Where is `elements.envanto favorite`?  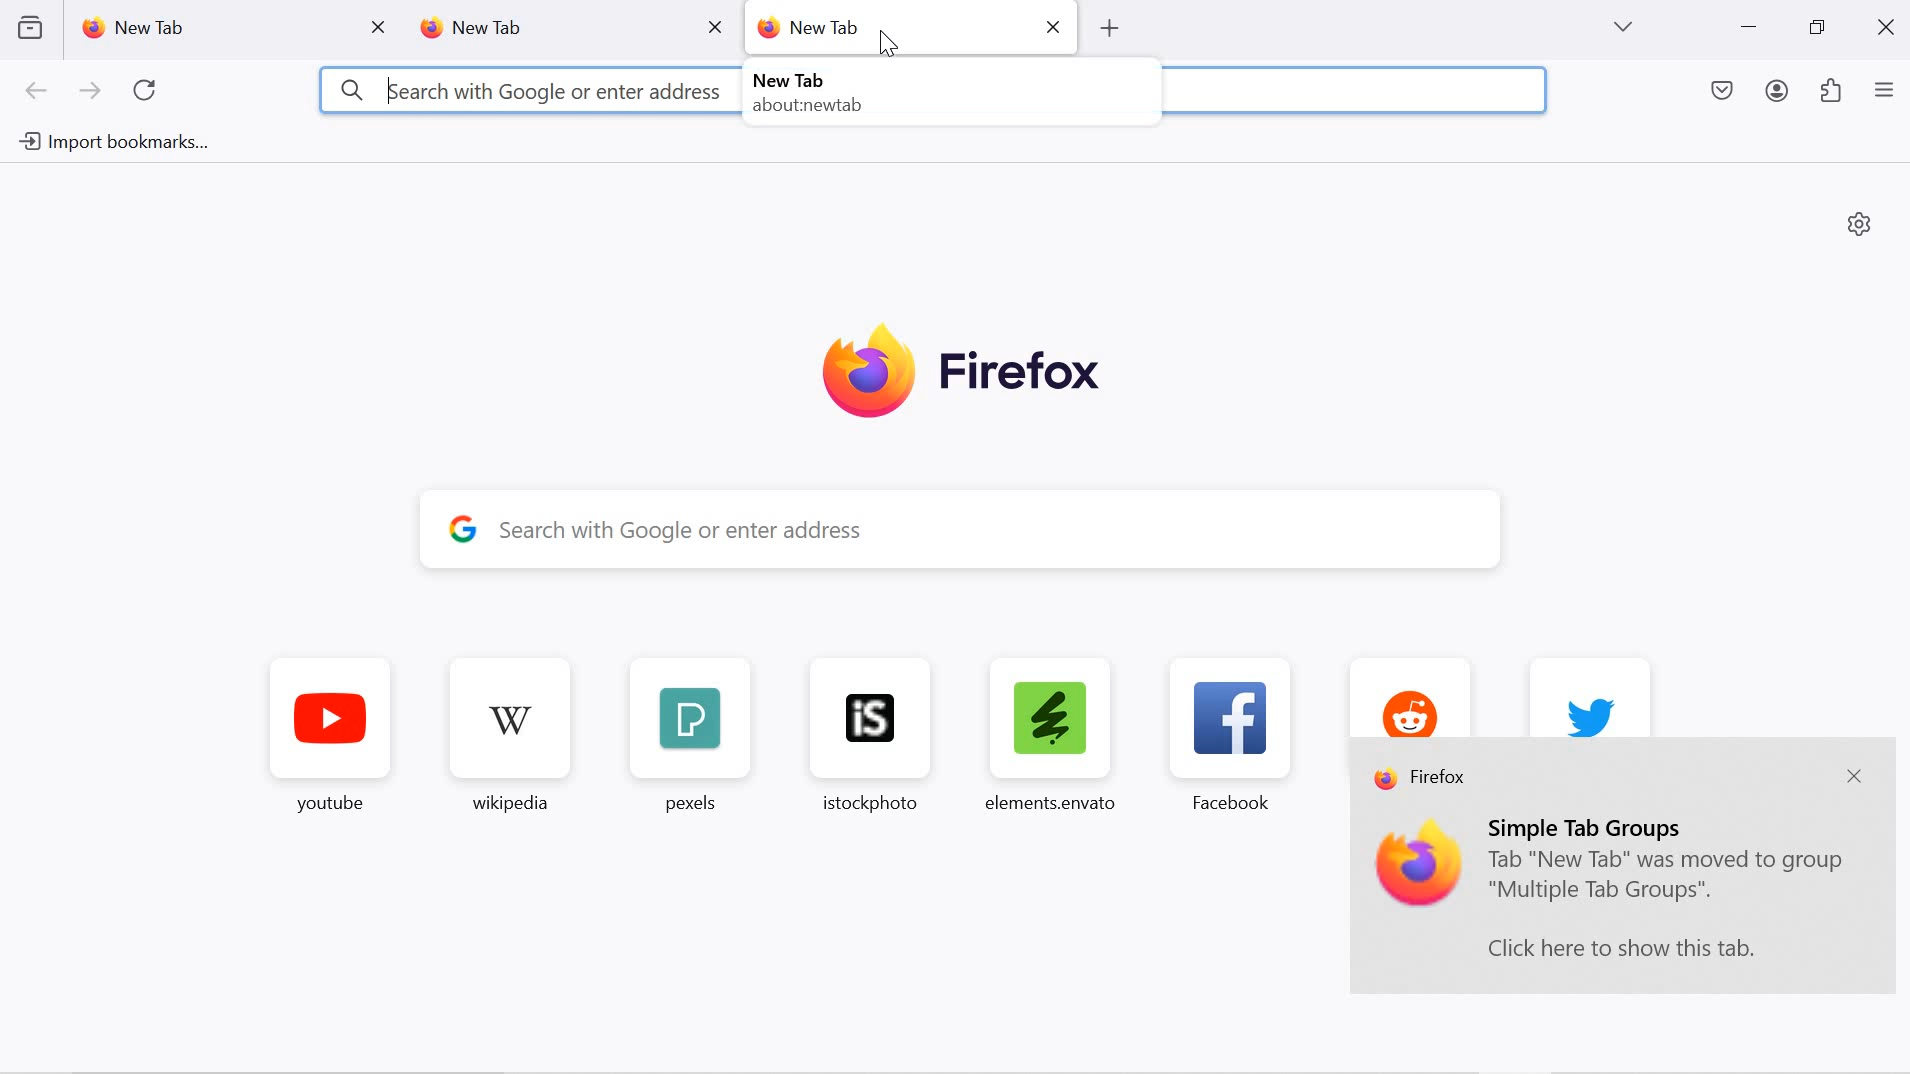 elements.envanto favorite is located at coordinates (1048, 733).